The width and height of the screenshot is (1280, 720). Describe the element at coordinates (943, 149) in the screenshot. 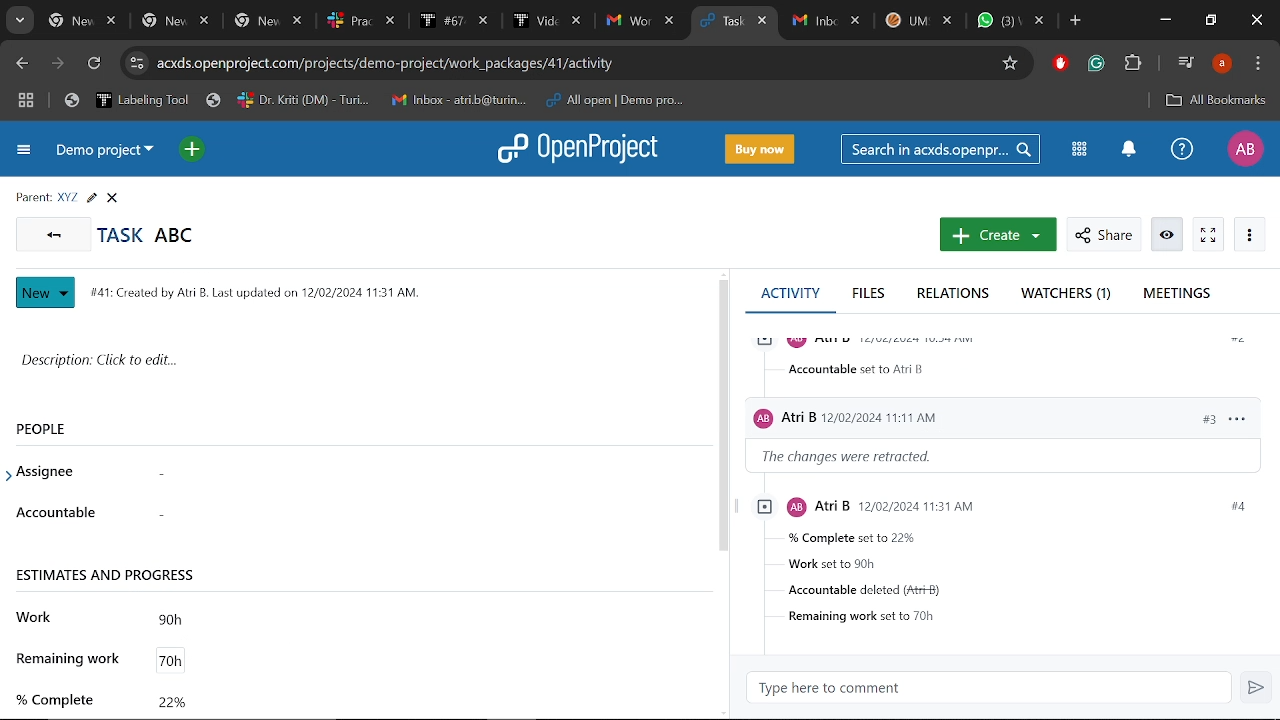

I see `Search ` at that location.